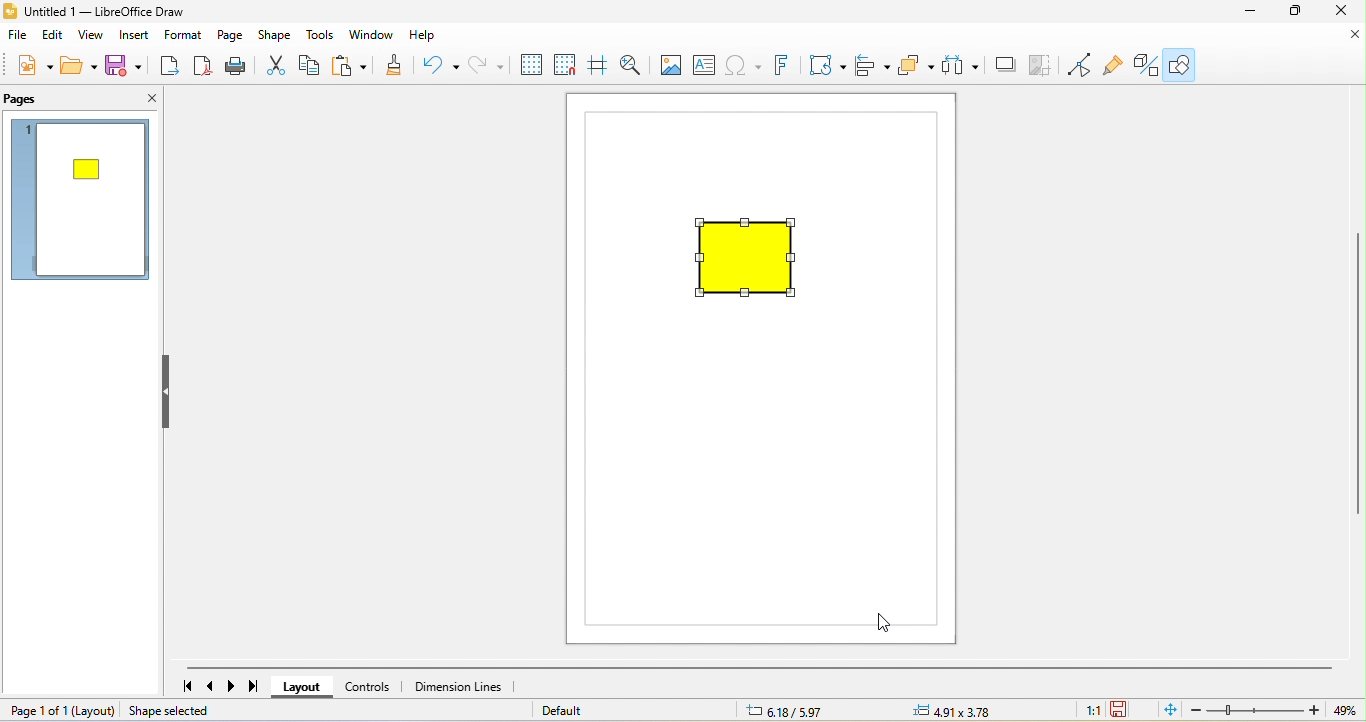 The height and width of the screenshot is (722, 1366). What do you see at coordinates (48, 100) in the screenshot?
I see `pages` at bounding box center [48, 100].